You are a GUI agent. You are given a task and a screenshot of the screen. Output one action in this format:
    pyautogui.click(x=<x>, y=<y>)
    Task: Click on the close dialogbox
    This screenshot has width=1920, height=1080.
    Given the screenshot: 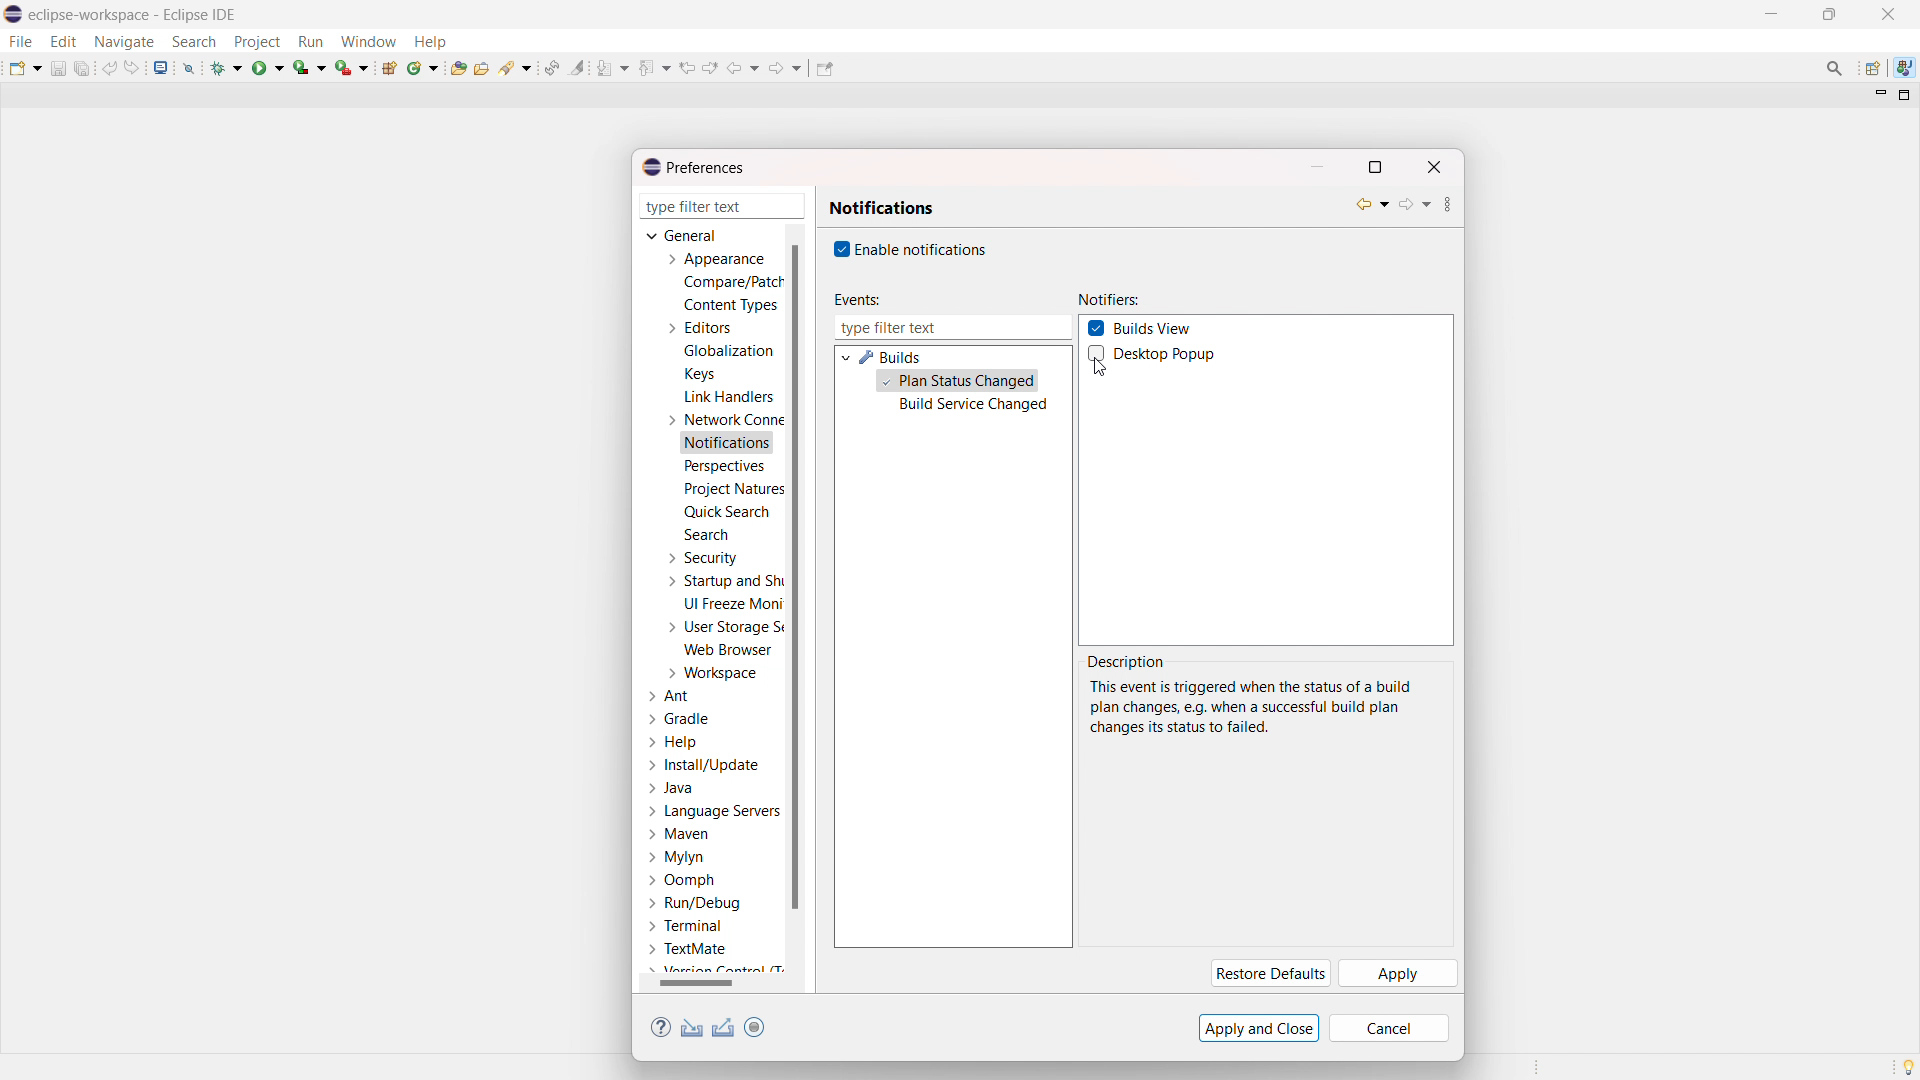 What is the action you would take?
    pyautogui.click(x=1433, y=167)
    